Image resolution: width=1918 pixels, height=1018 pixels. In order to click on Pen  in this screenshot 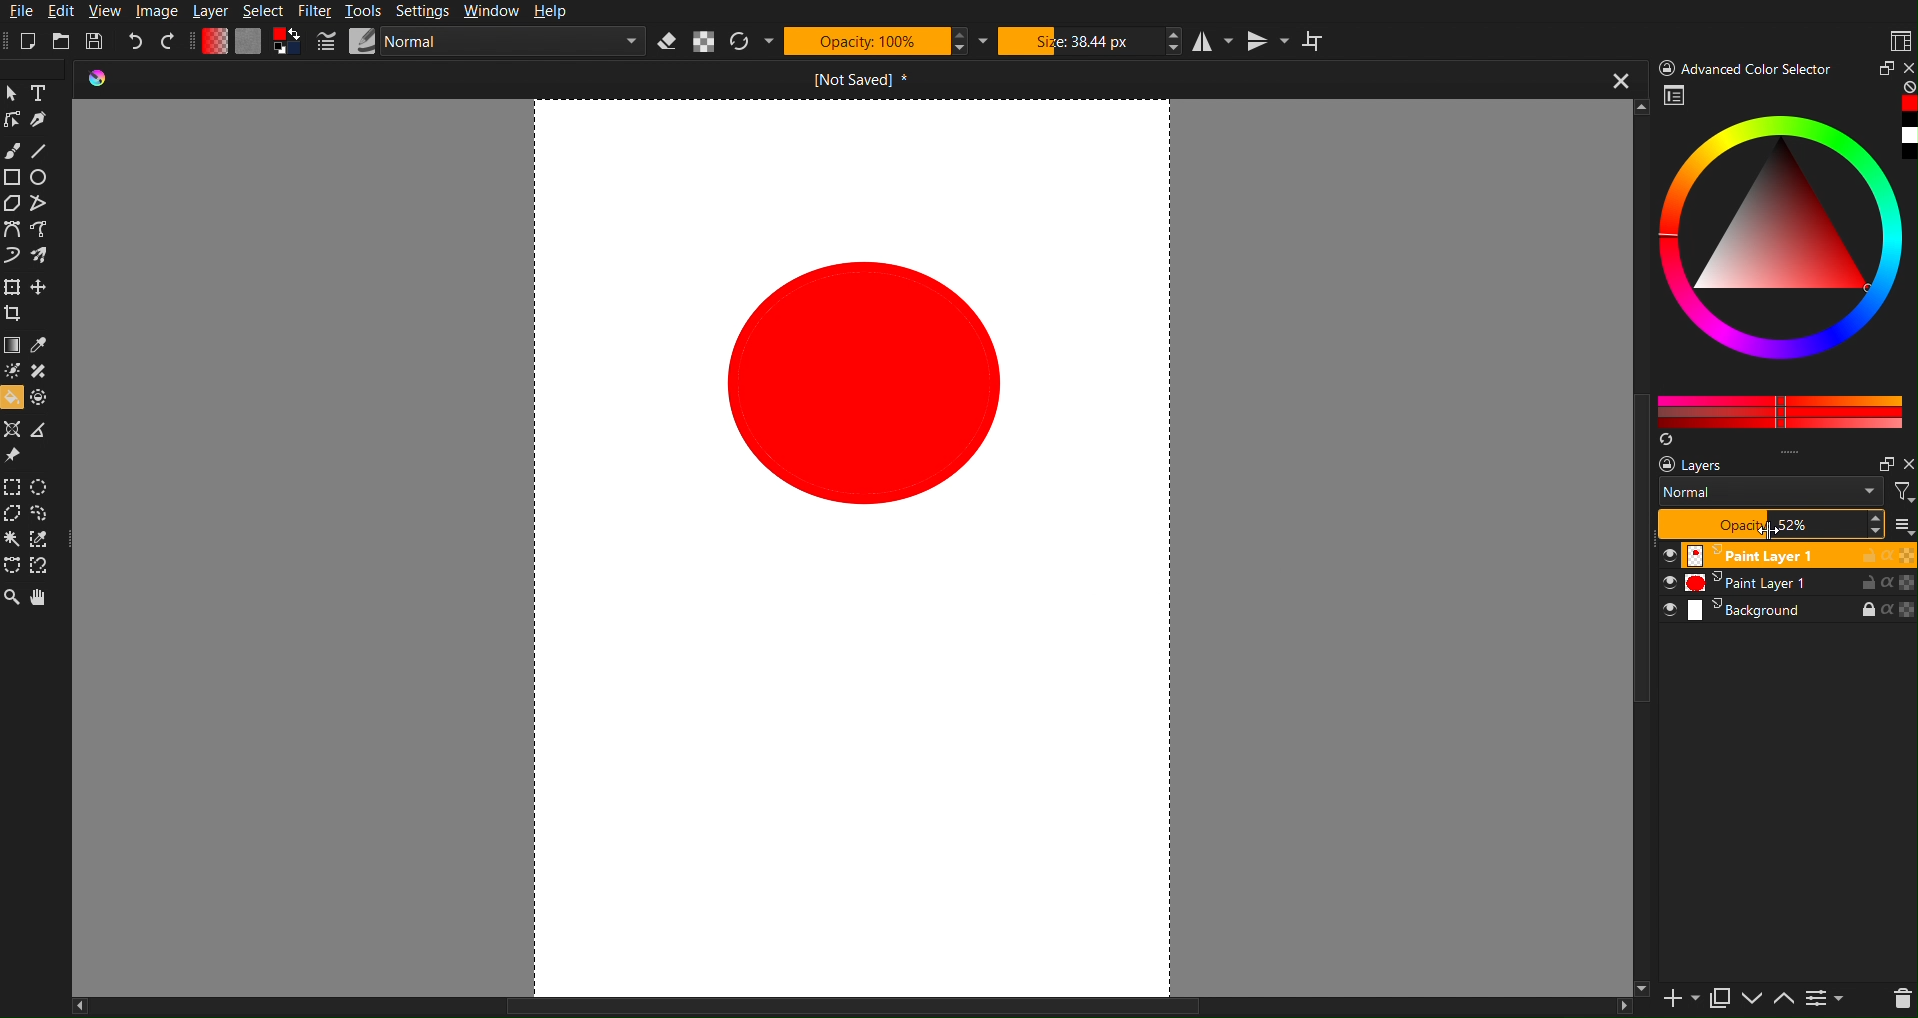, I will do `click(44, 122)`.